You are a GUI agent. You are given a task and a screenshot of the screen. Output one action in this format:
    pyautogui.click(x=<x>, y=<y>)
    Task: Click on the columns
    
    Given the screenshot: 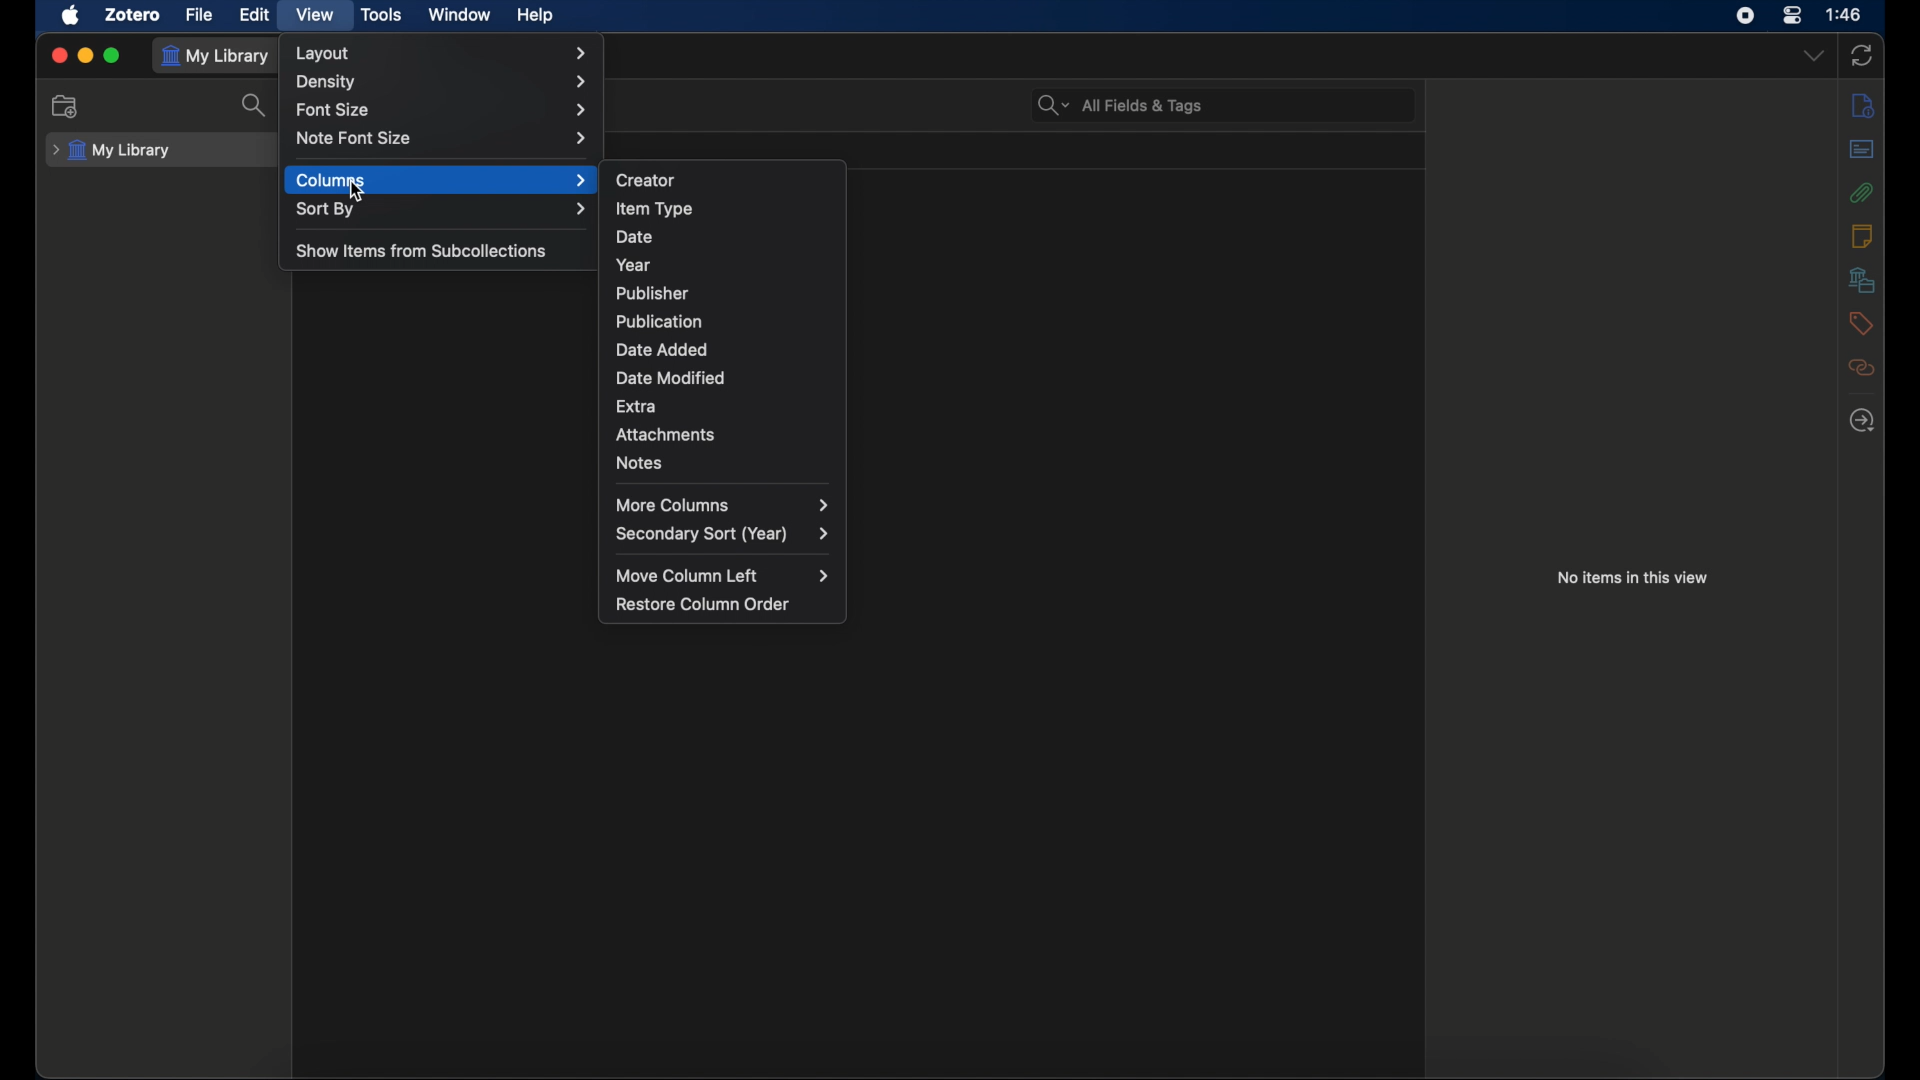 What is the action you would take?
    pyautogui.click(x=440, y=181)
    